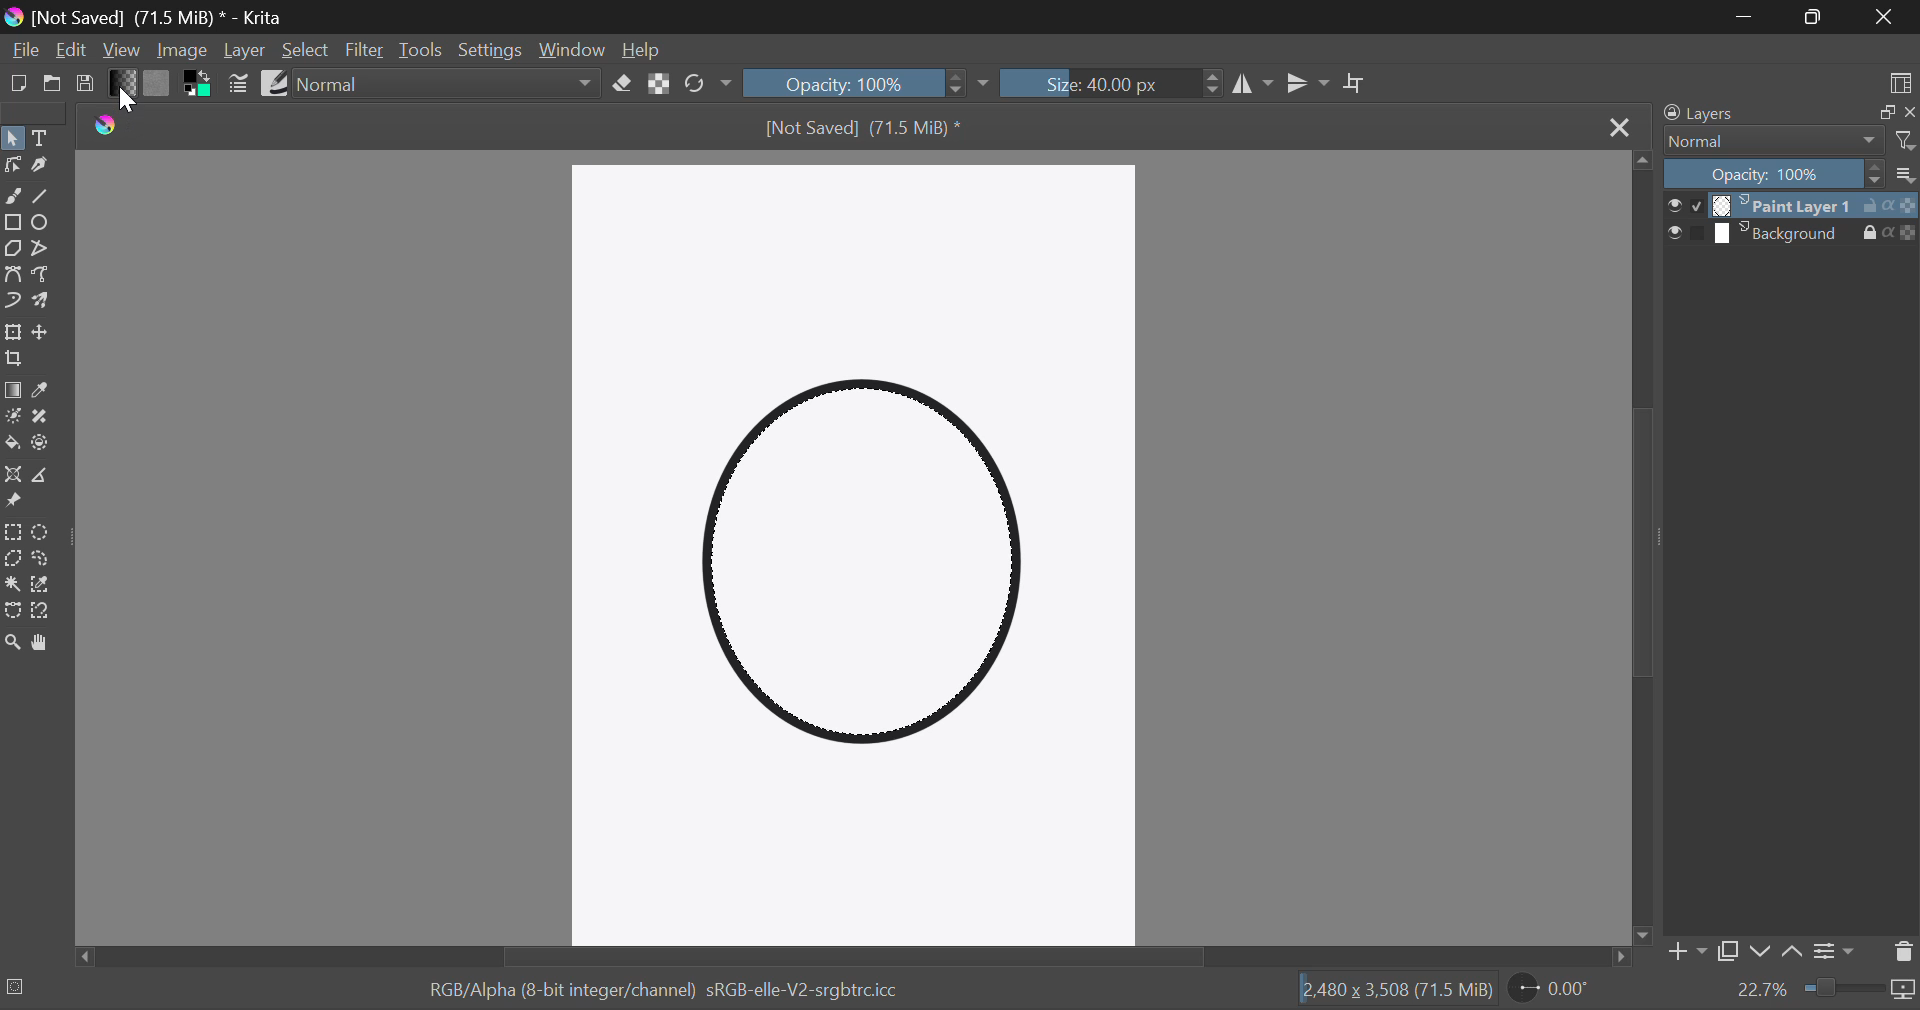  What do you see at coordinates (1764, 990) in the screenshot?
I see `zoom value` at bounding box center [1764, 990].